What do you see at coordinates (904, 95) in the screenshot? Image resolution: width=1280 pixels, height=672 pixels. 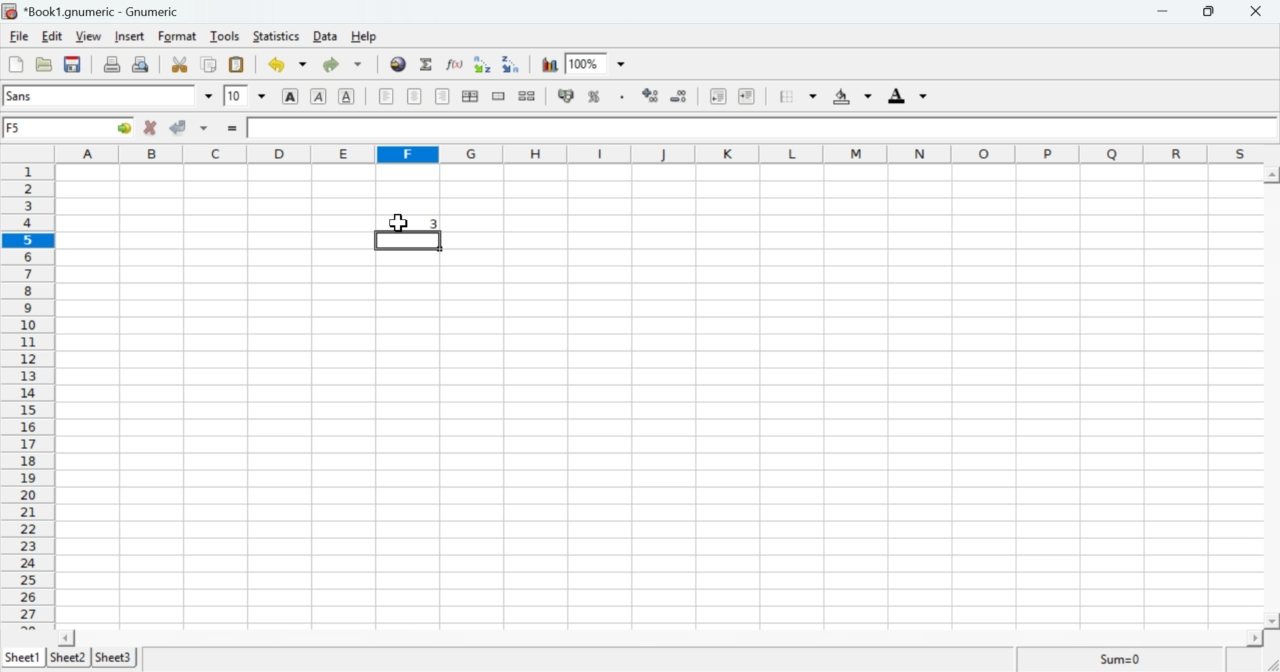 I see `Foreground` at bounding box center [904, 95].